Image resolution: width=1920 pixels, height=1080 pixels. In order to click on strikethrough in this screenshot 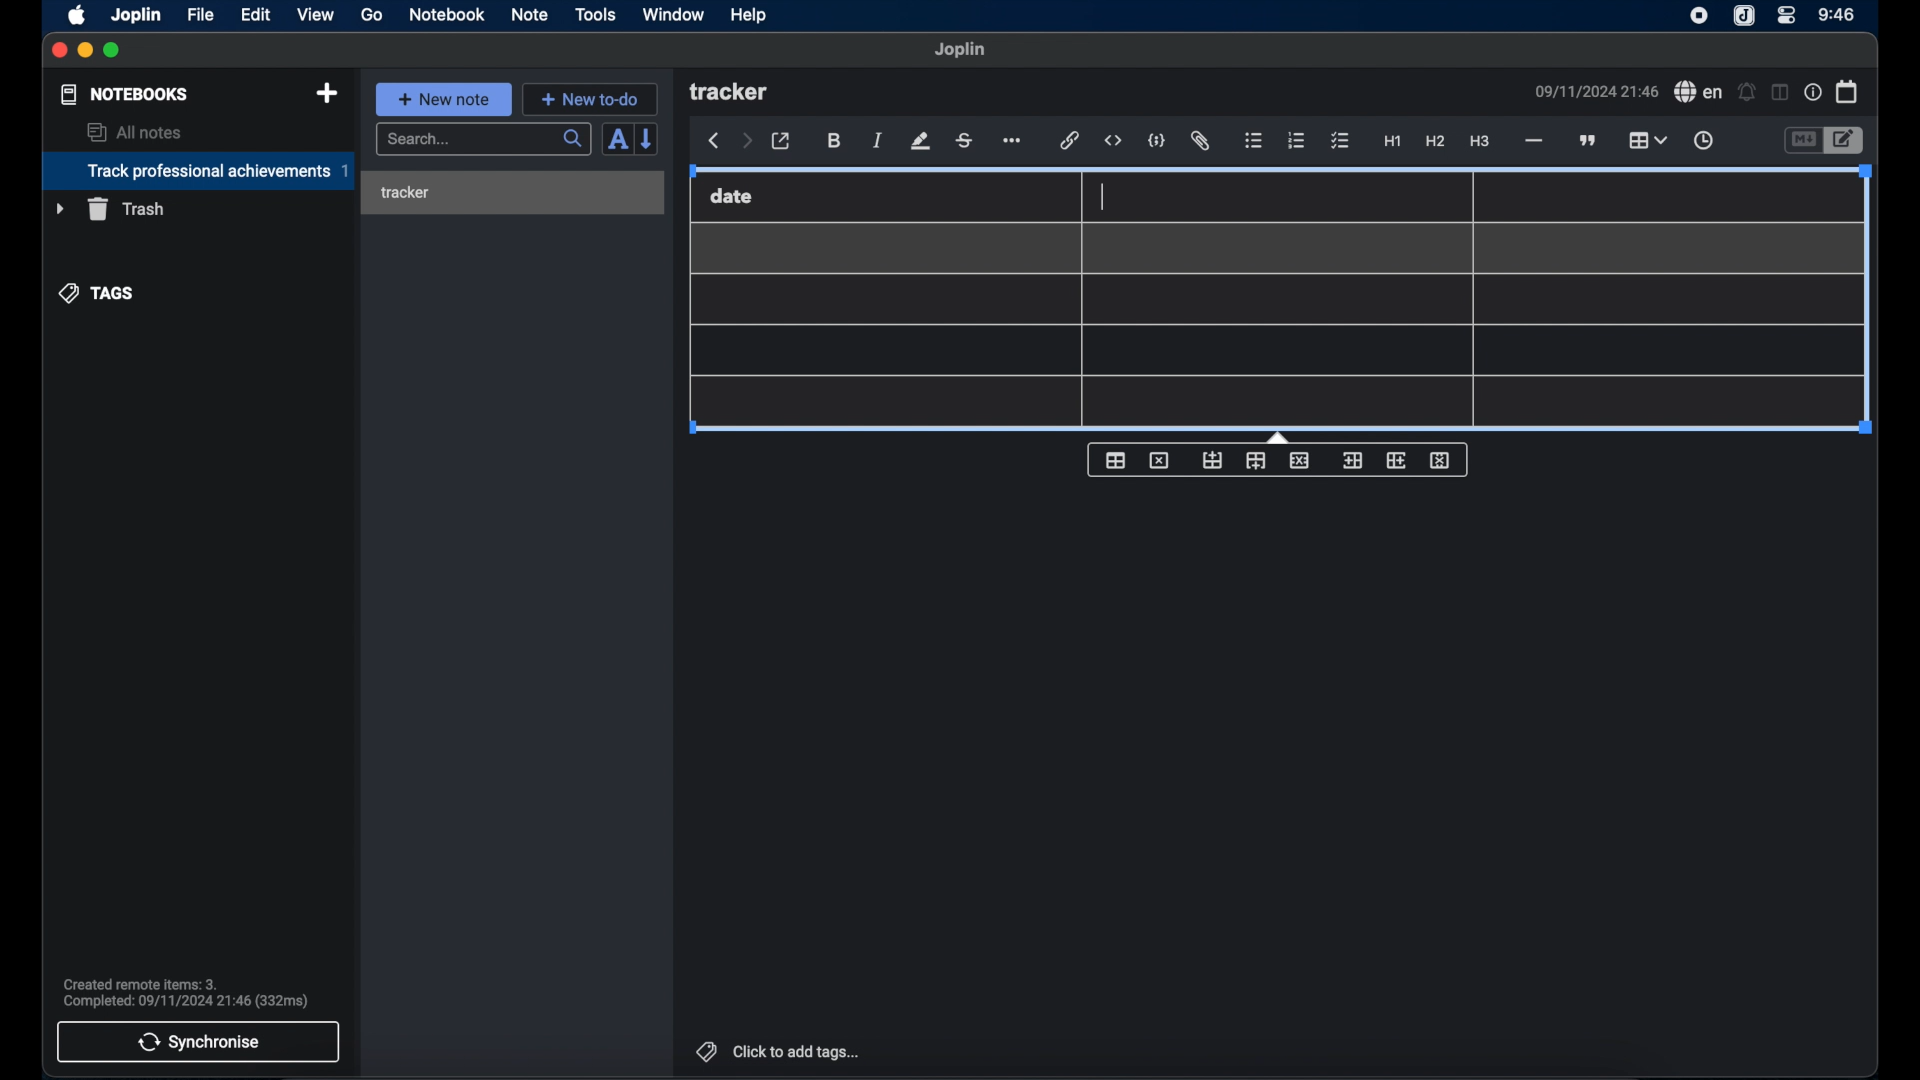, I will do `click(965, 140)`.